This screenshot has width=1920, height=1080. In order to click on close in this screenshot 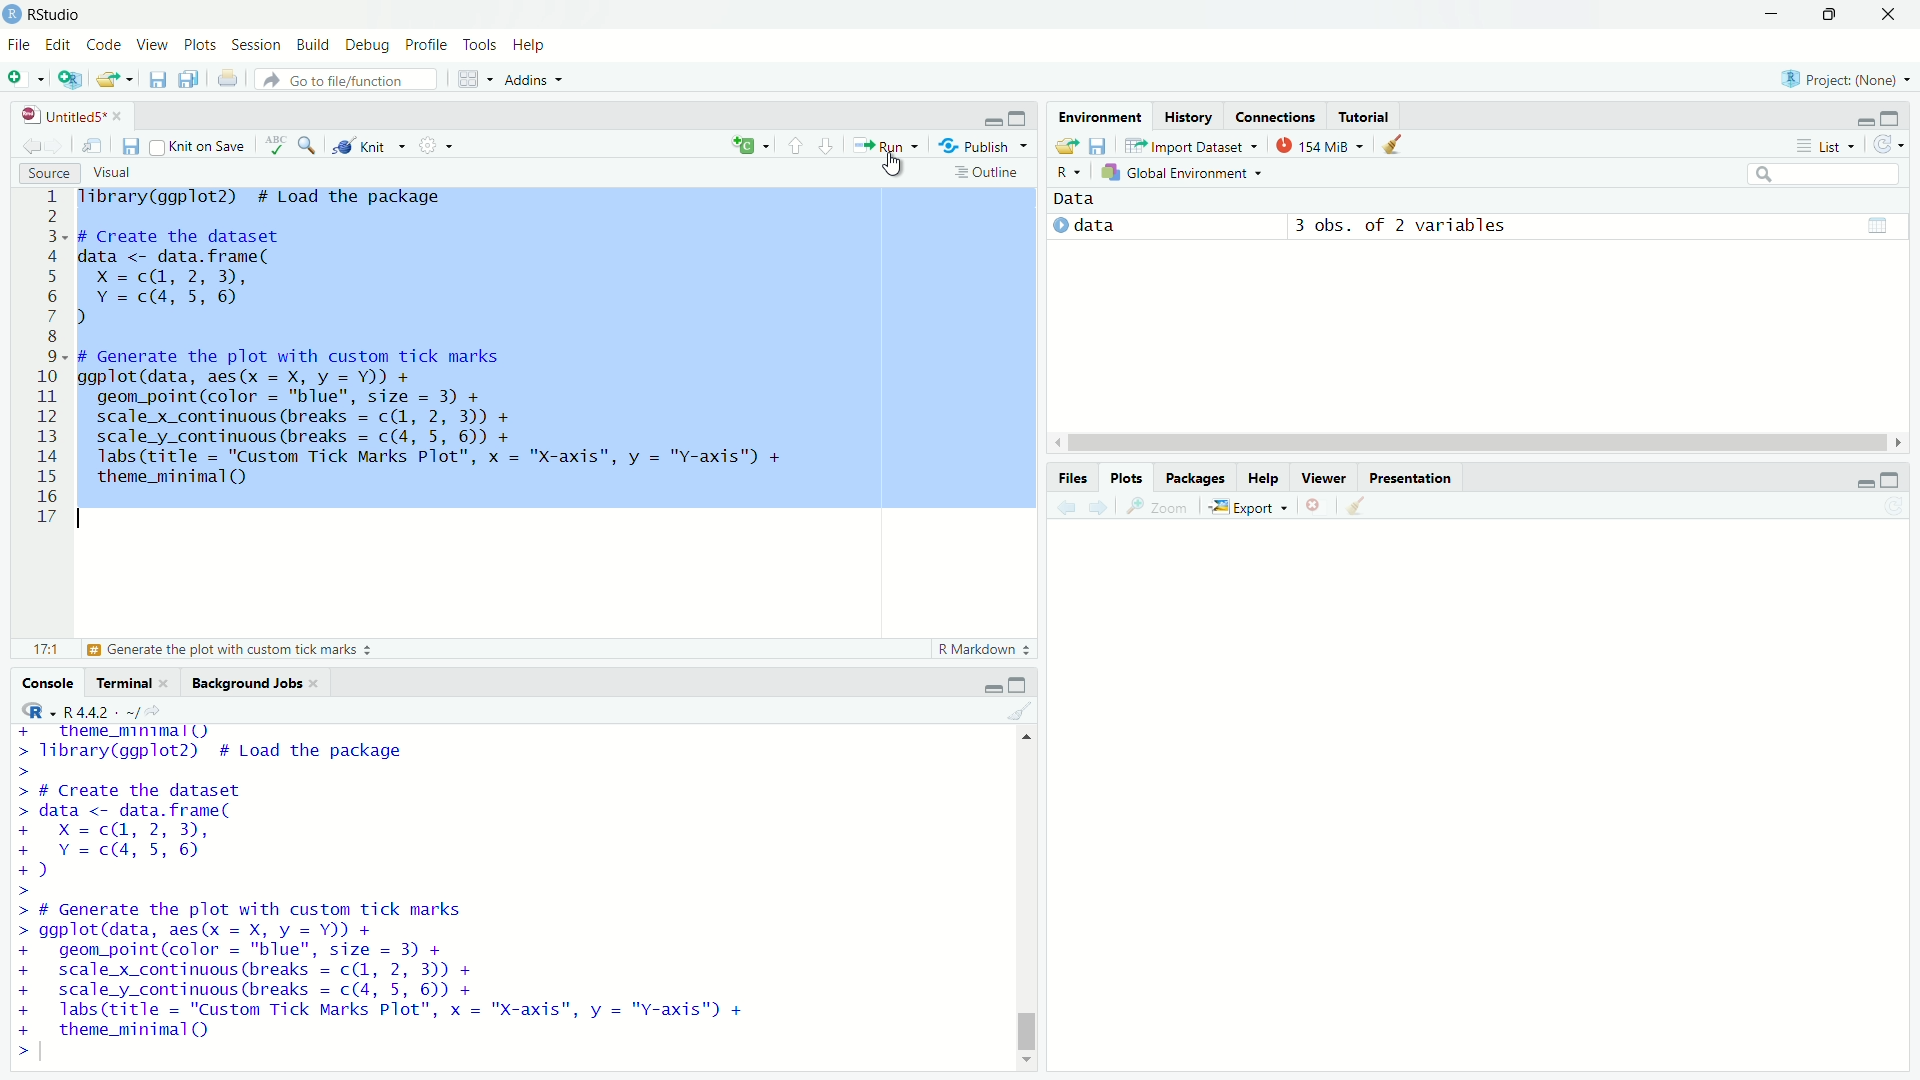, I will do `click(1888, 15)`.